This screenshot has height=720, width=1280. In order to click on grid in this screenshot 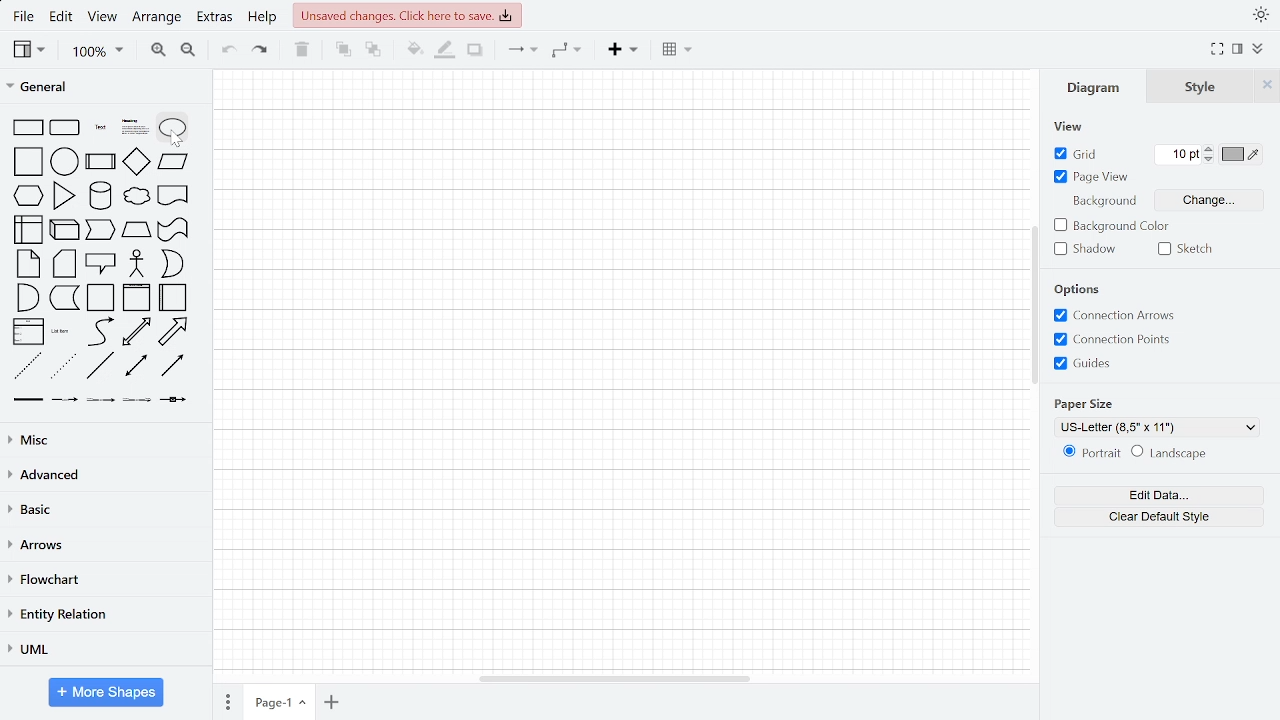, I will do `click(1076, 154)`.